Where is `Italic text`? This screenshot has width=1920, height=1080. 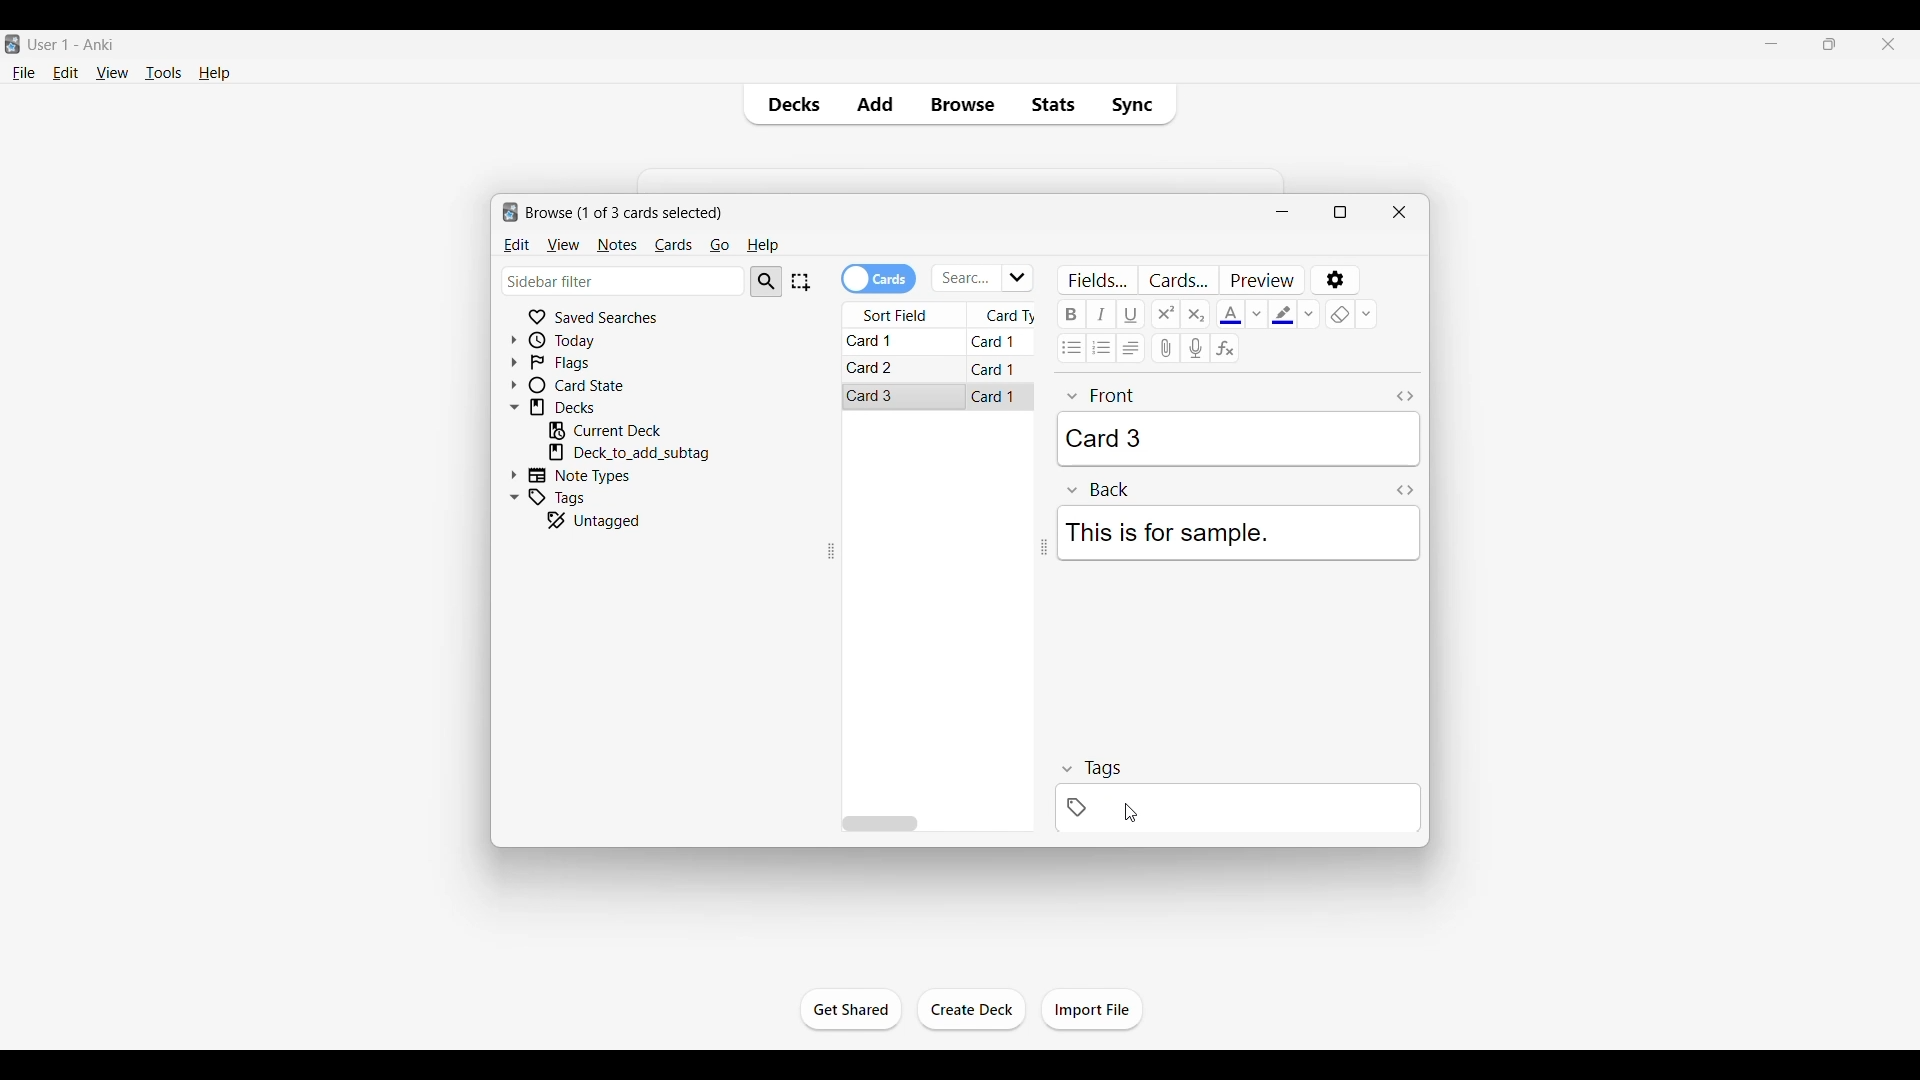
Italic text is located at coordinates (1101, 314).